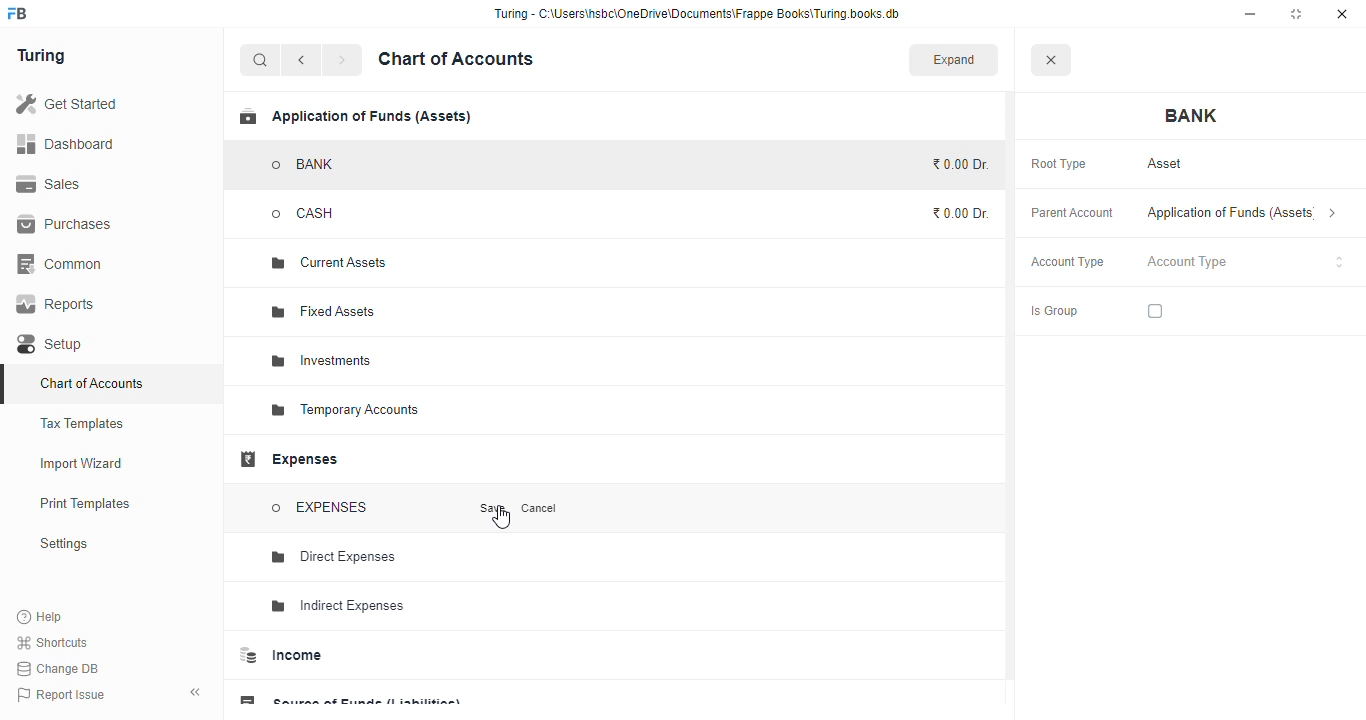 This screenshot has width=1366, height=720. What do you see at coordinates (66, 103) in the screenshot?
I see `get started` at bounding box center [66, 103].